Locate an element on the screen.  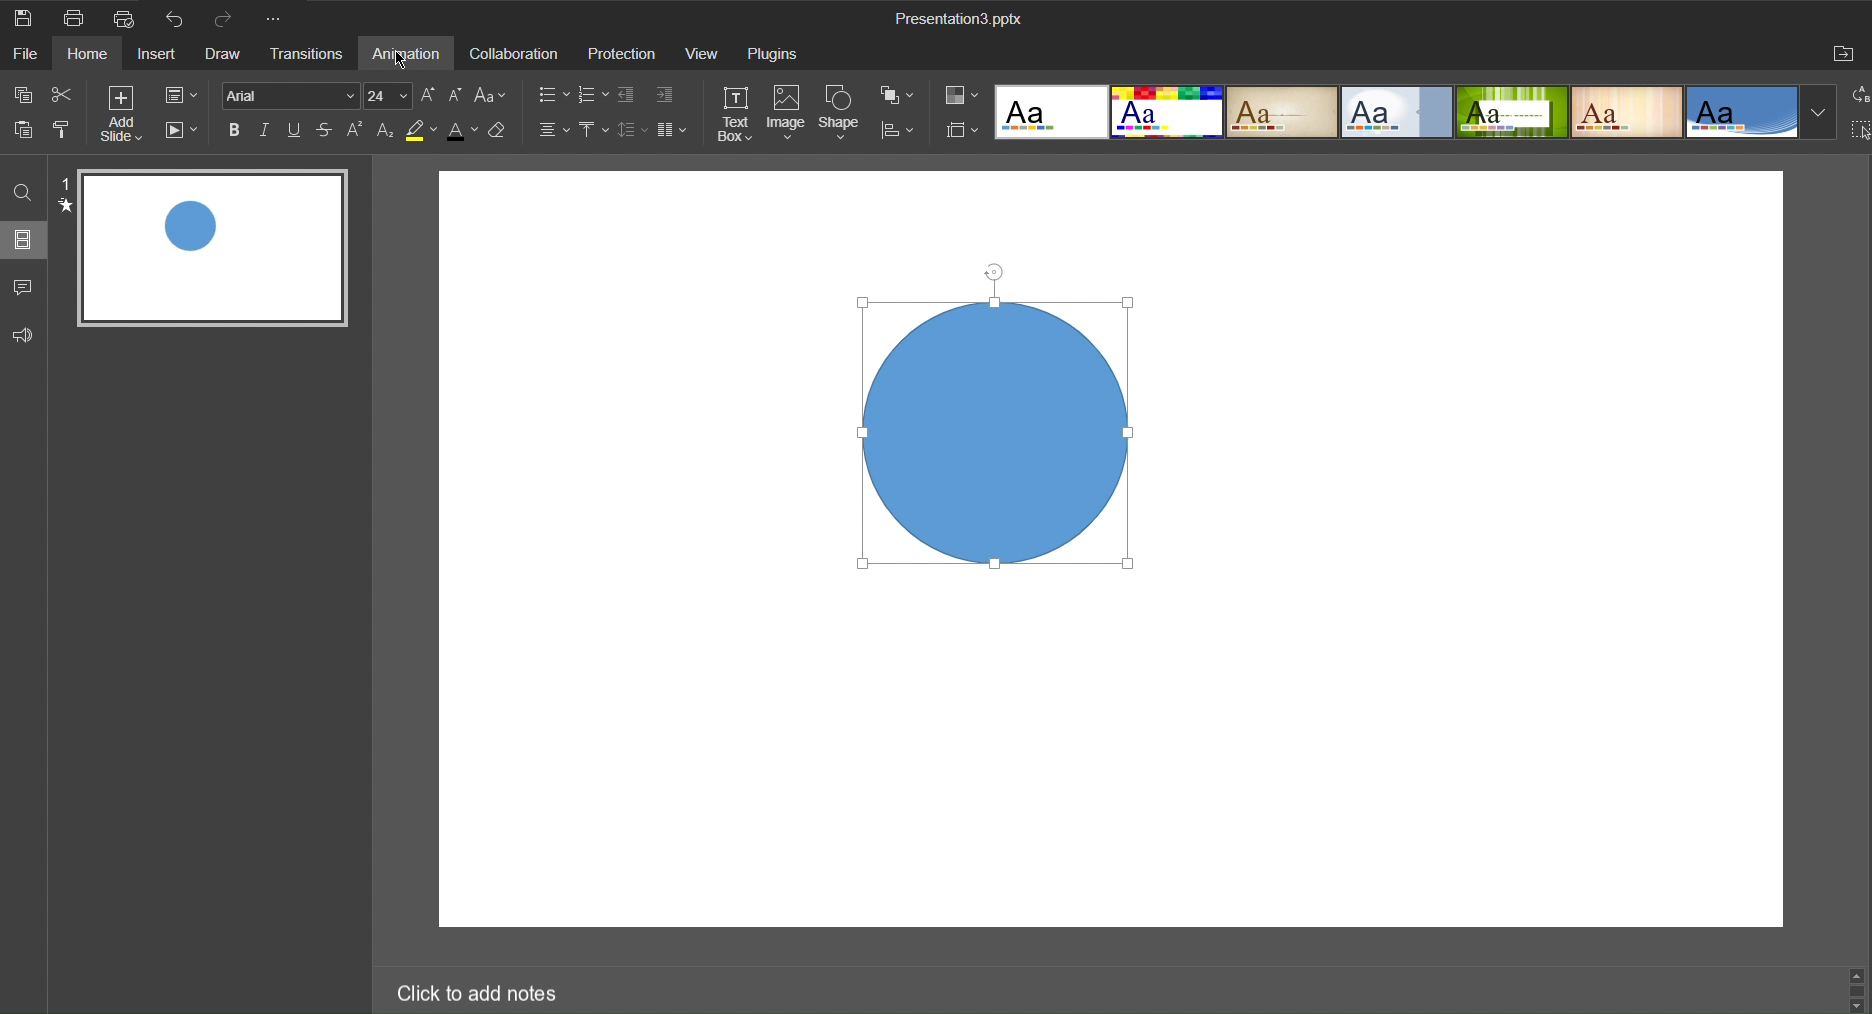
Slide Size Settings is located at coordinates (960, 129).